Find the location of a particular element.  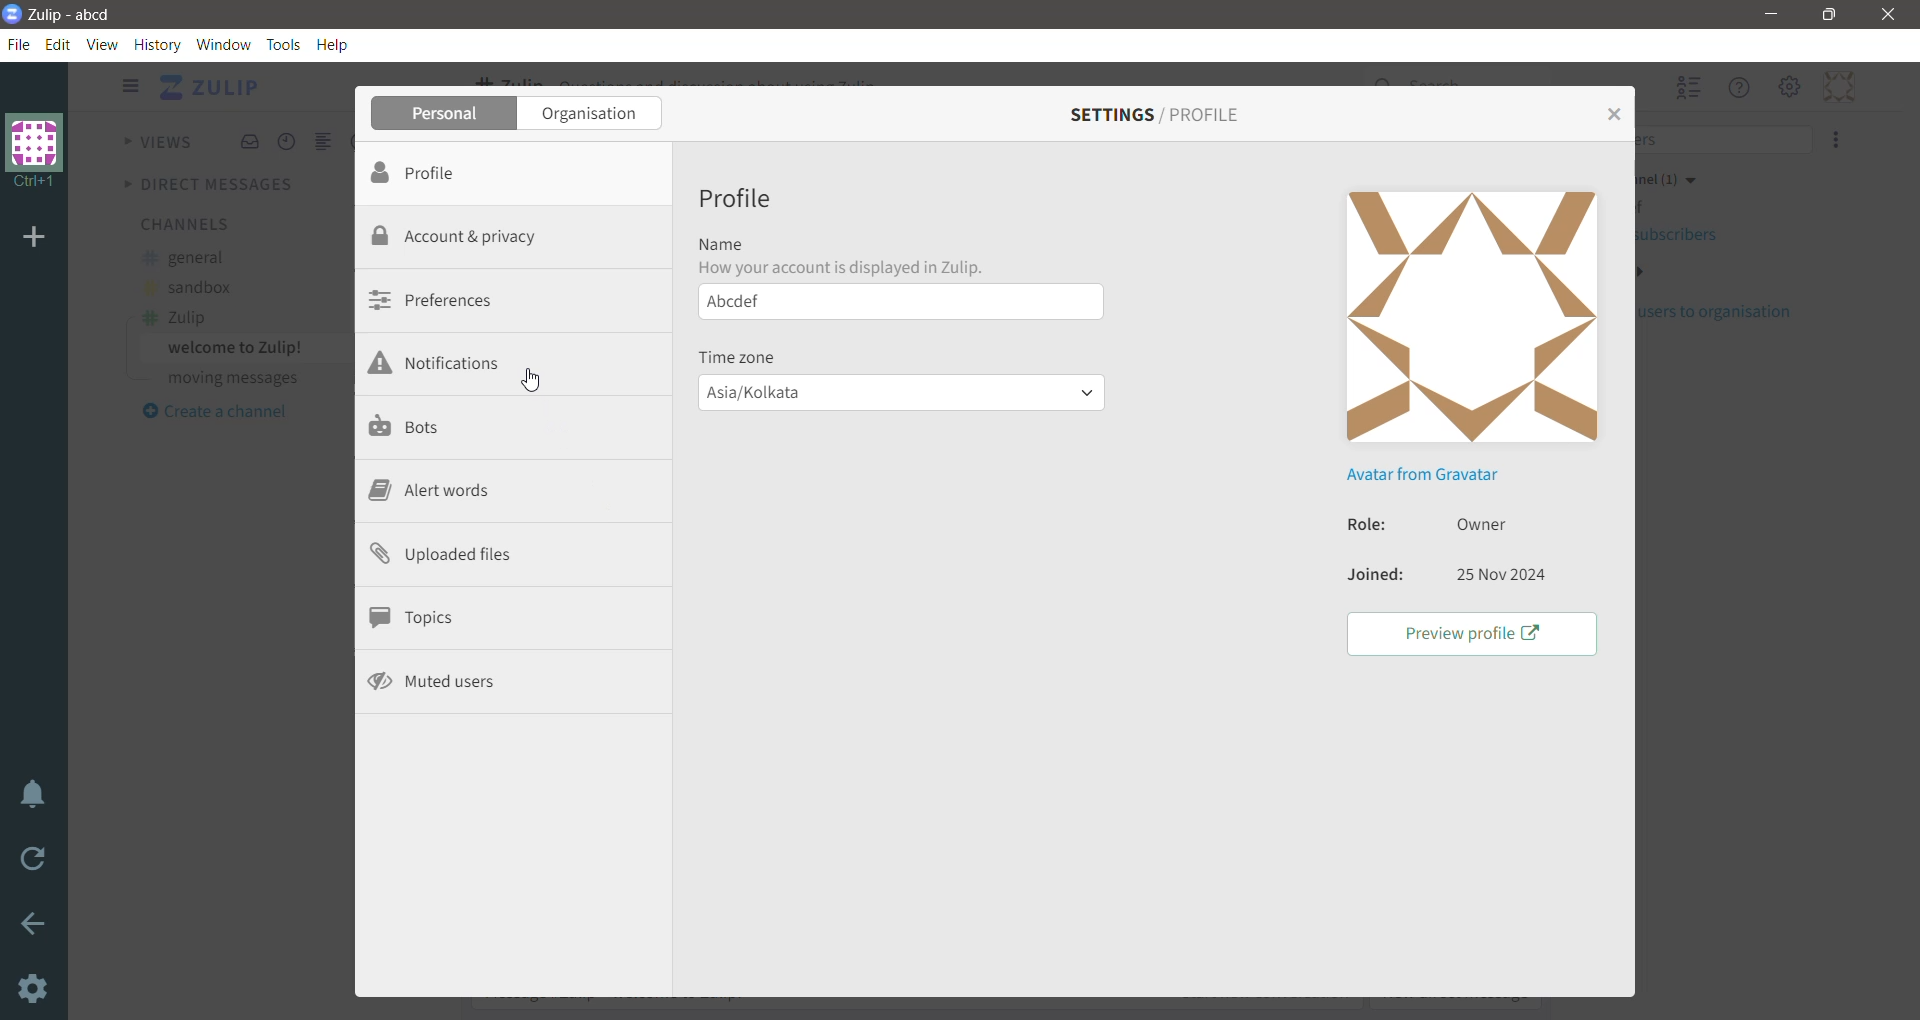

Settings/Profile is located at coordinates (1154, 114).